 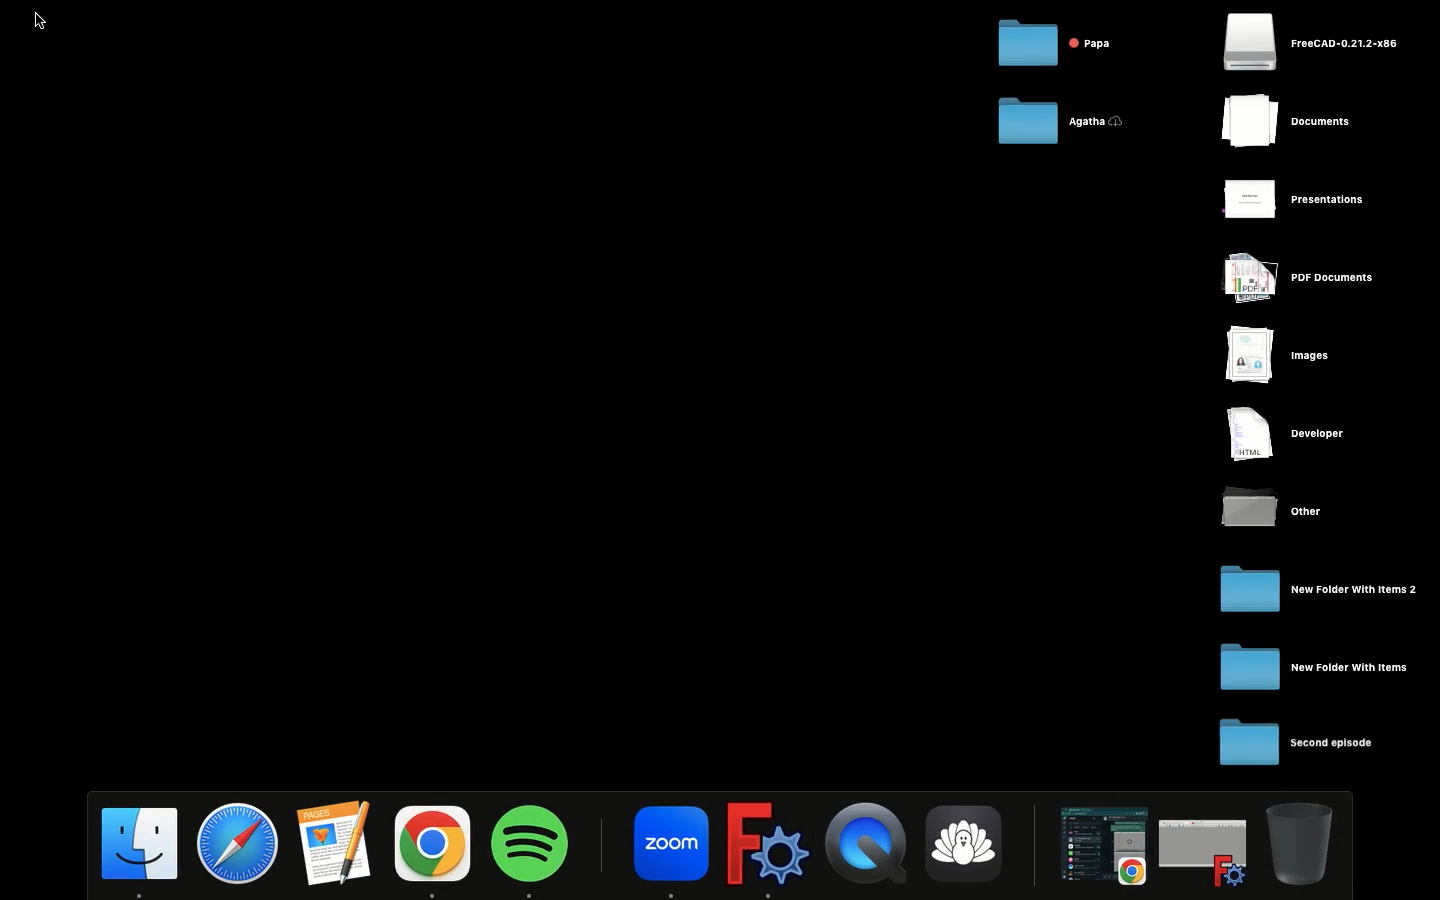 What do you see at coordinates (1310, 42) in the screenshot?
I see `FreeCAD` at bounding box center [1310, 42].